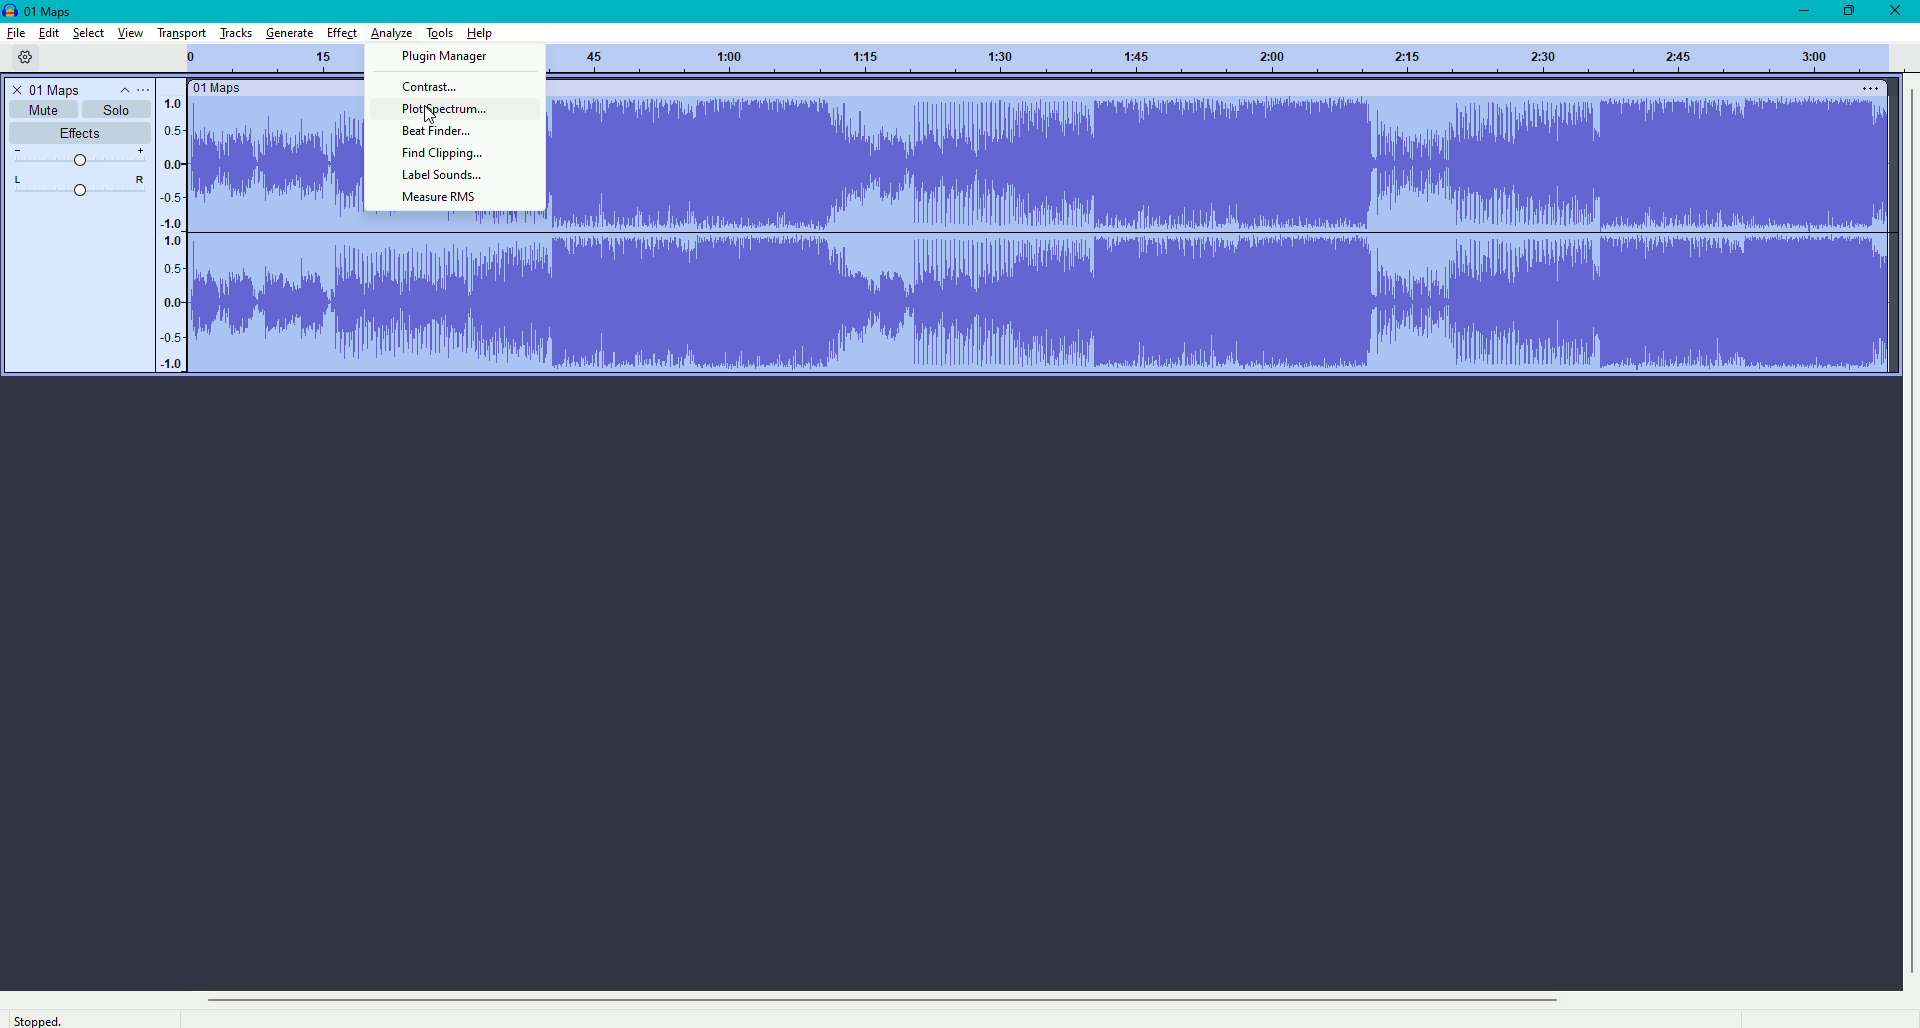  What do you see at coordinates (24, 57) in the screenshot?
I see `Settings` at bounding box center [24, 57].